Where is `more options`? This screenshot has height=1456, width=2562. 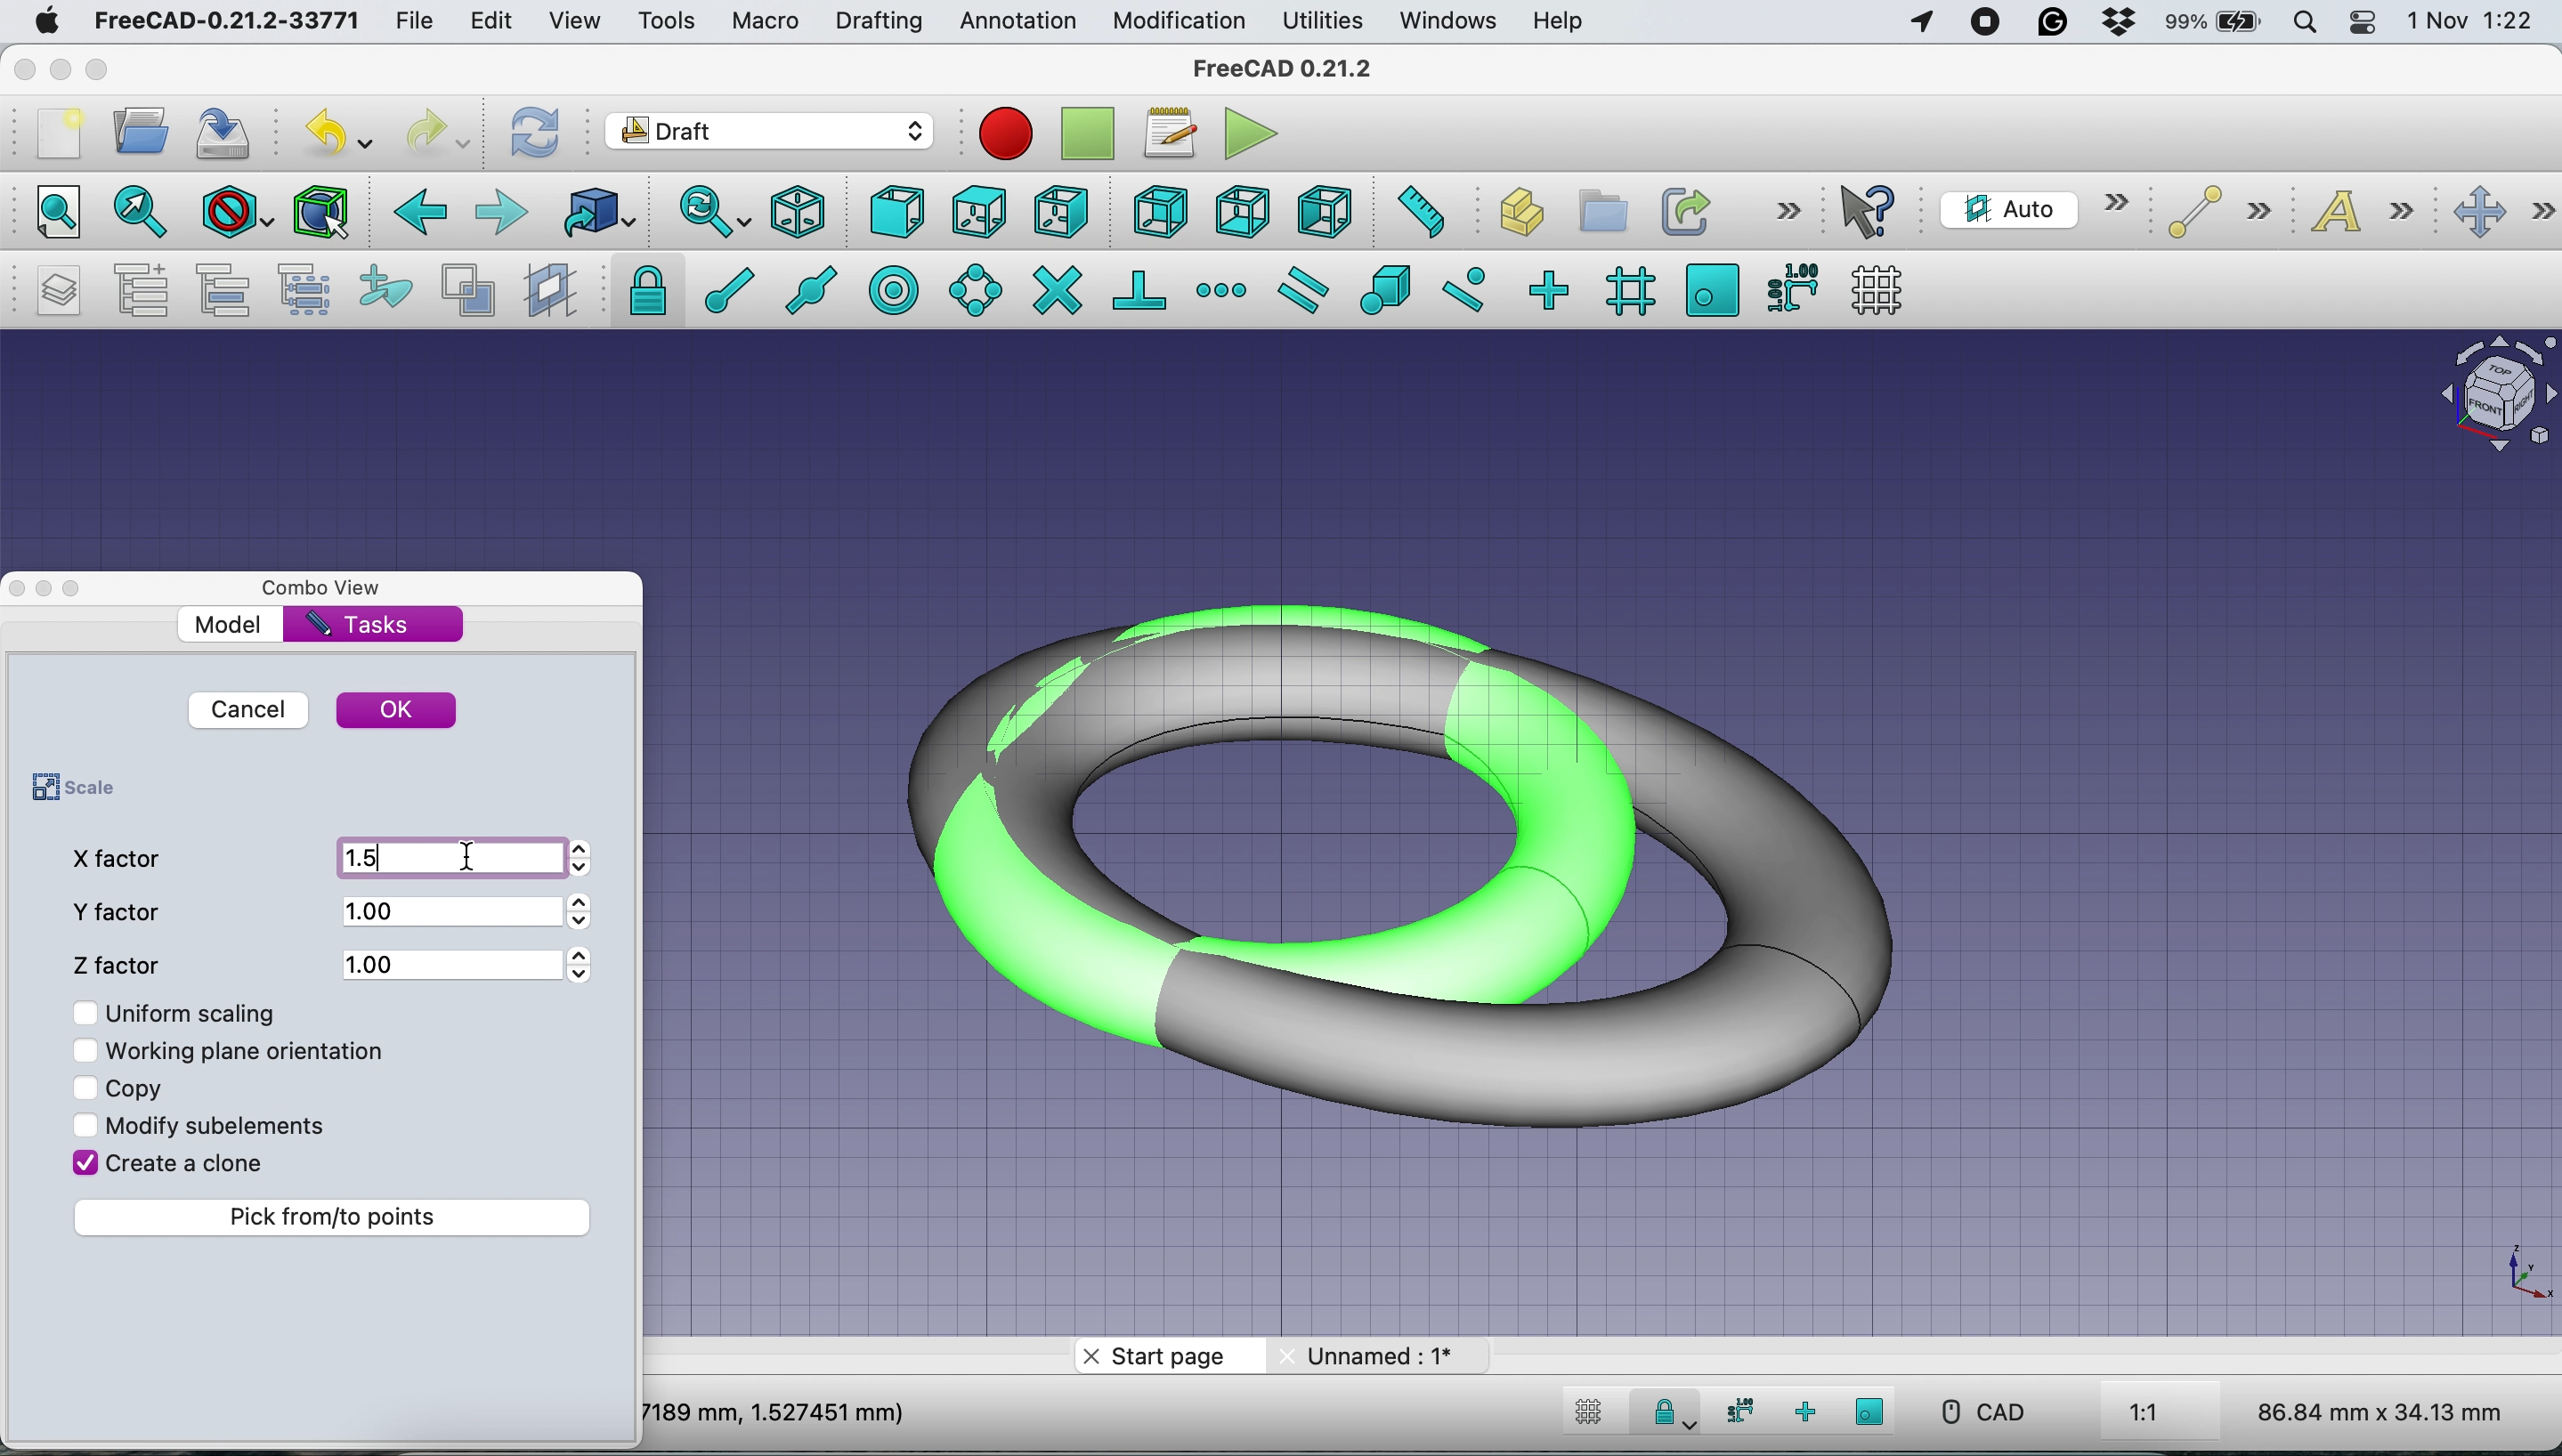 more options is located at coordinates (1784, 211).